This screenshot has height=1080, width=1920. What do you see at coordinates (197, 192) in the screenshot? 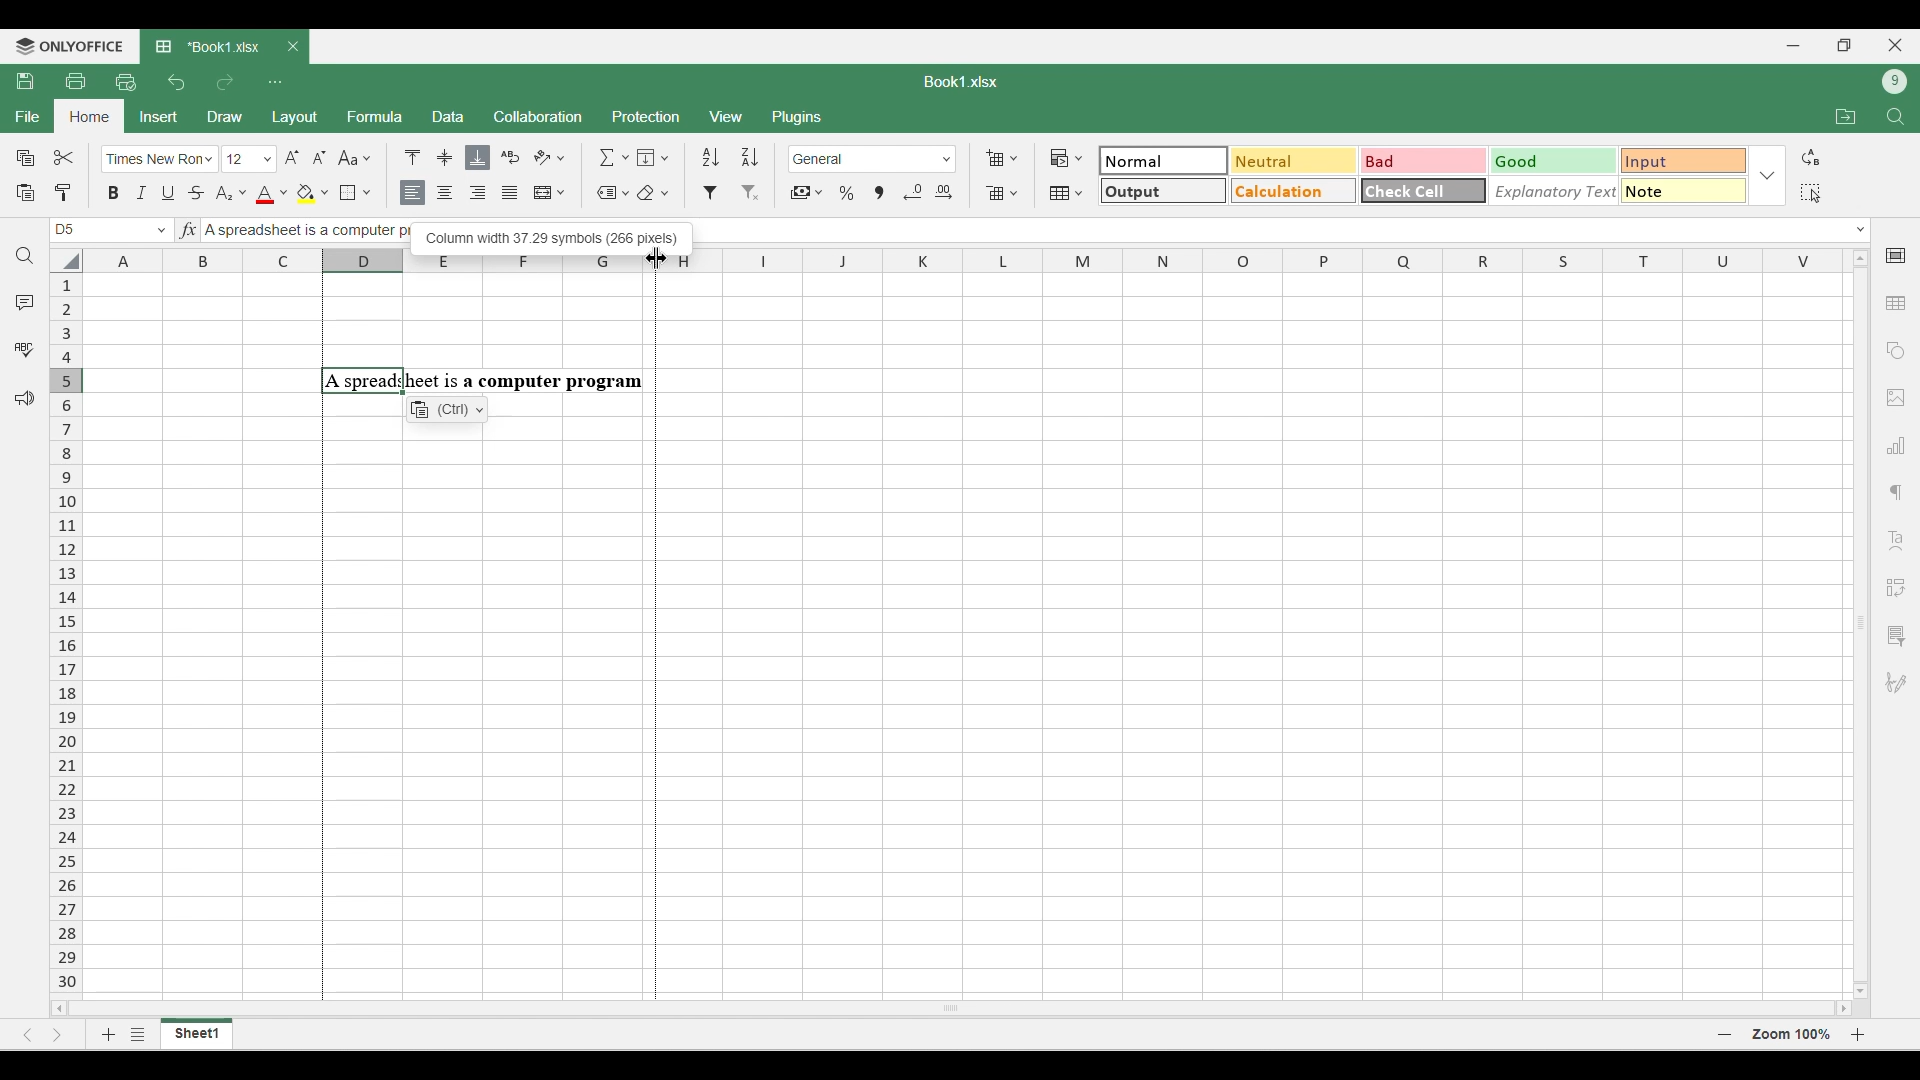
I see `Strike through ` at bounding box center [197, 192].